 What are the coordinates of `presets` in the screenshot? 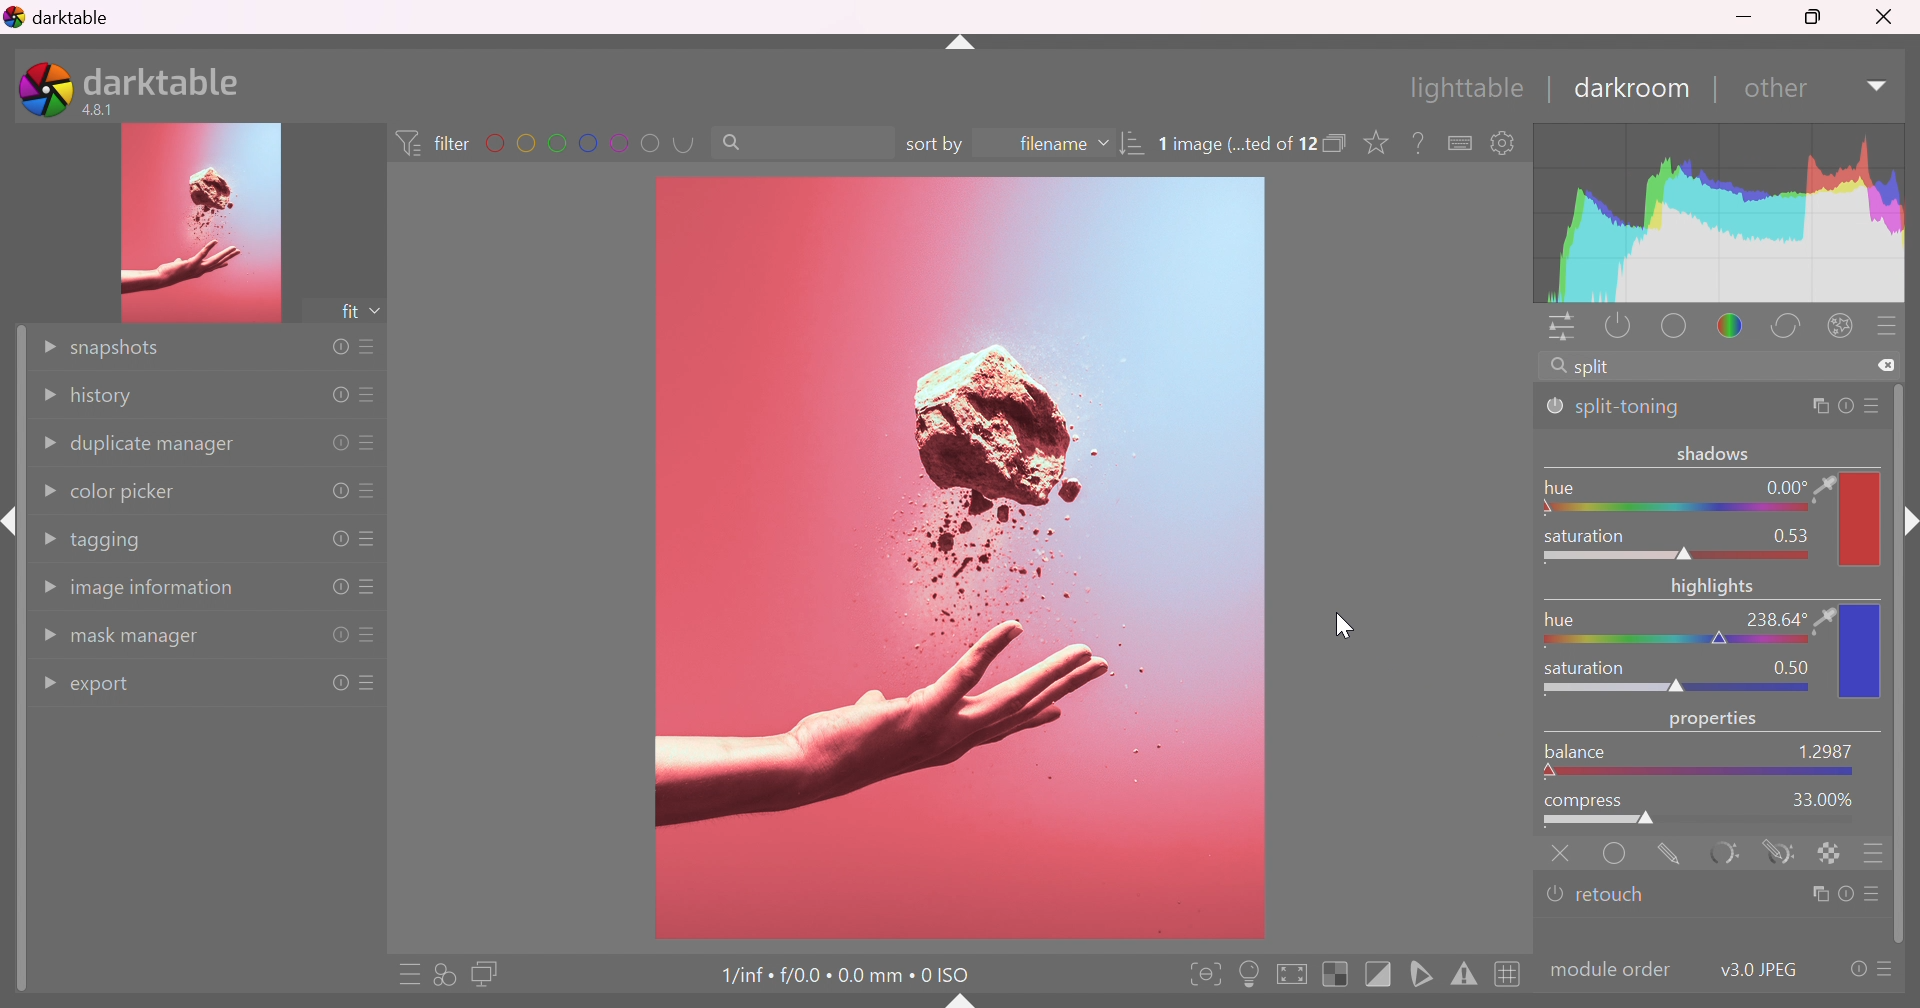 It's located at (371, 349).